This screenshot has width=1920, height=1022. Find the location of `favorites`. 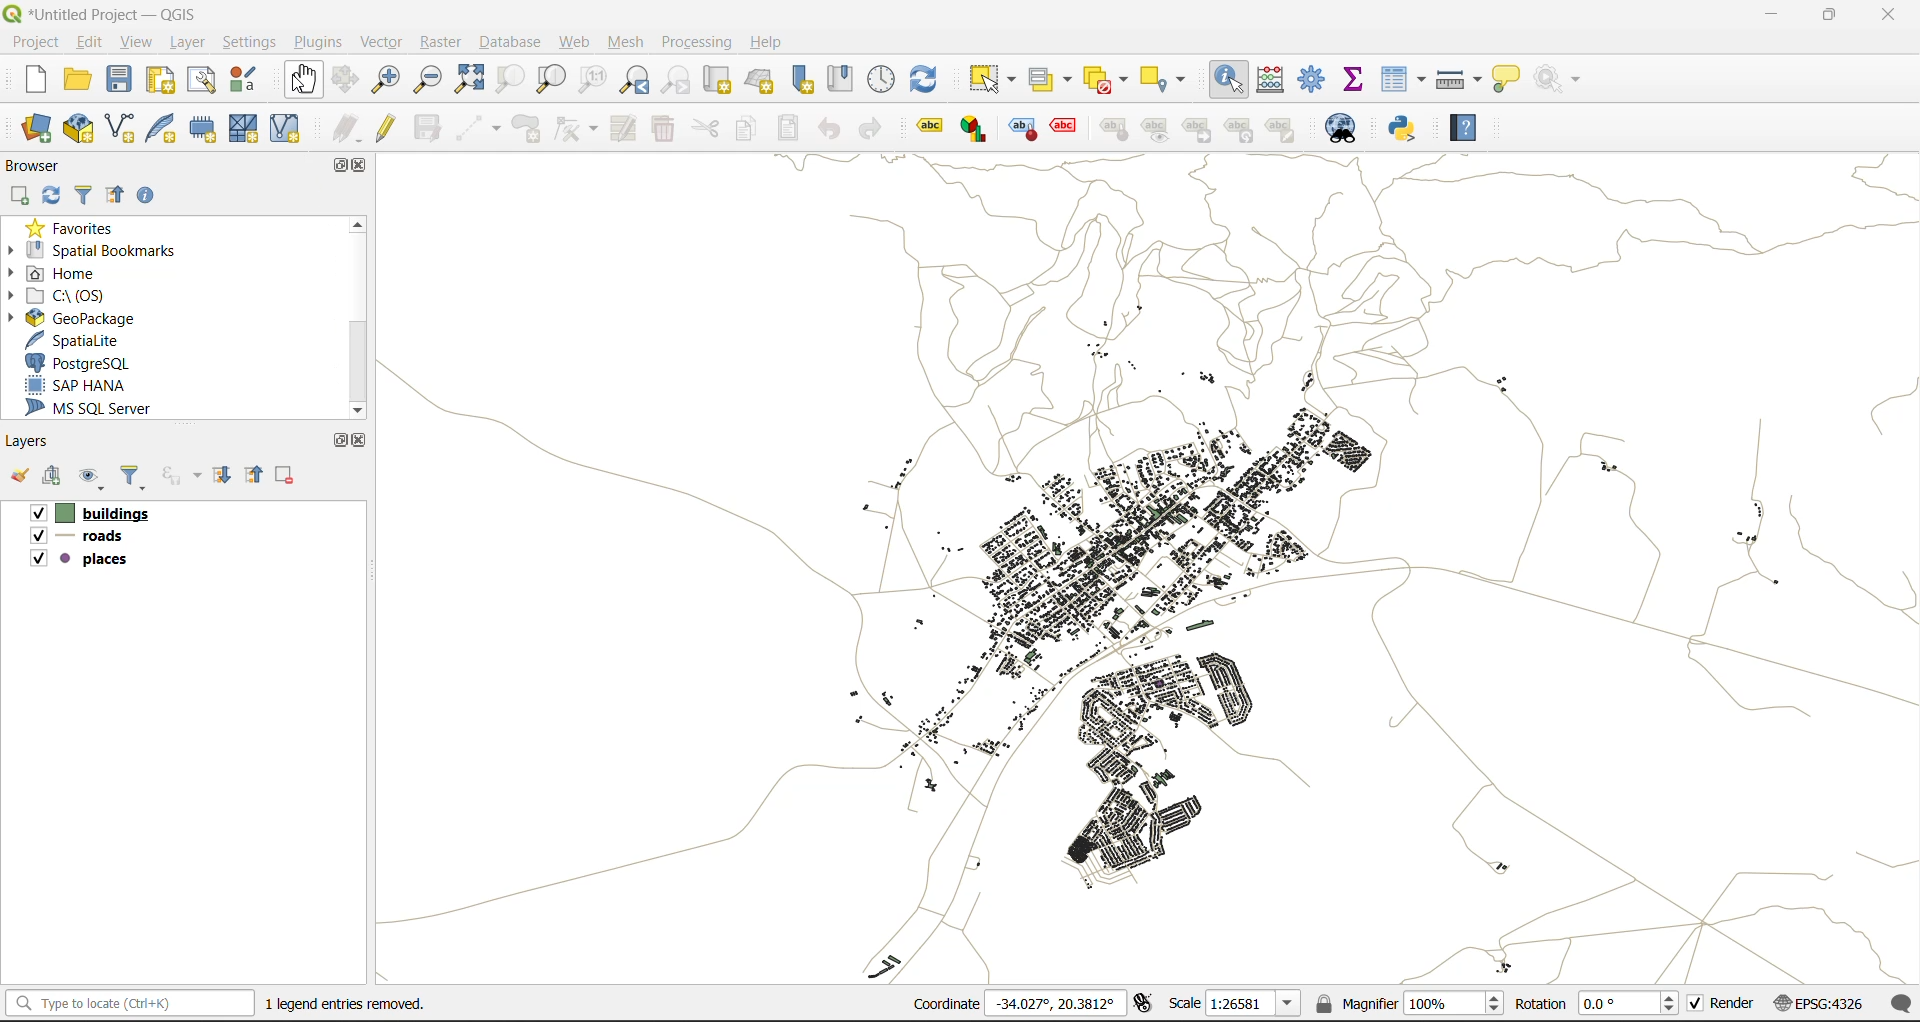

favorites is located at coordinates (76, 226).